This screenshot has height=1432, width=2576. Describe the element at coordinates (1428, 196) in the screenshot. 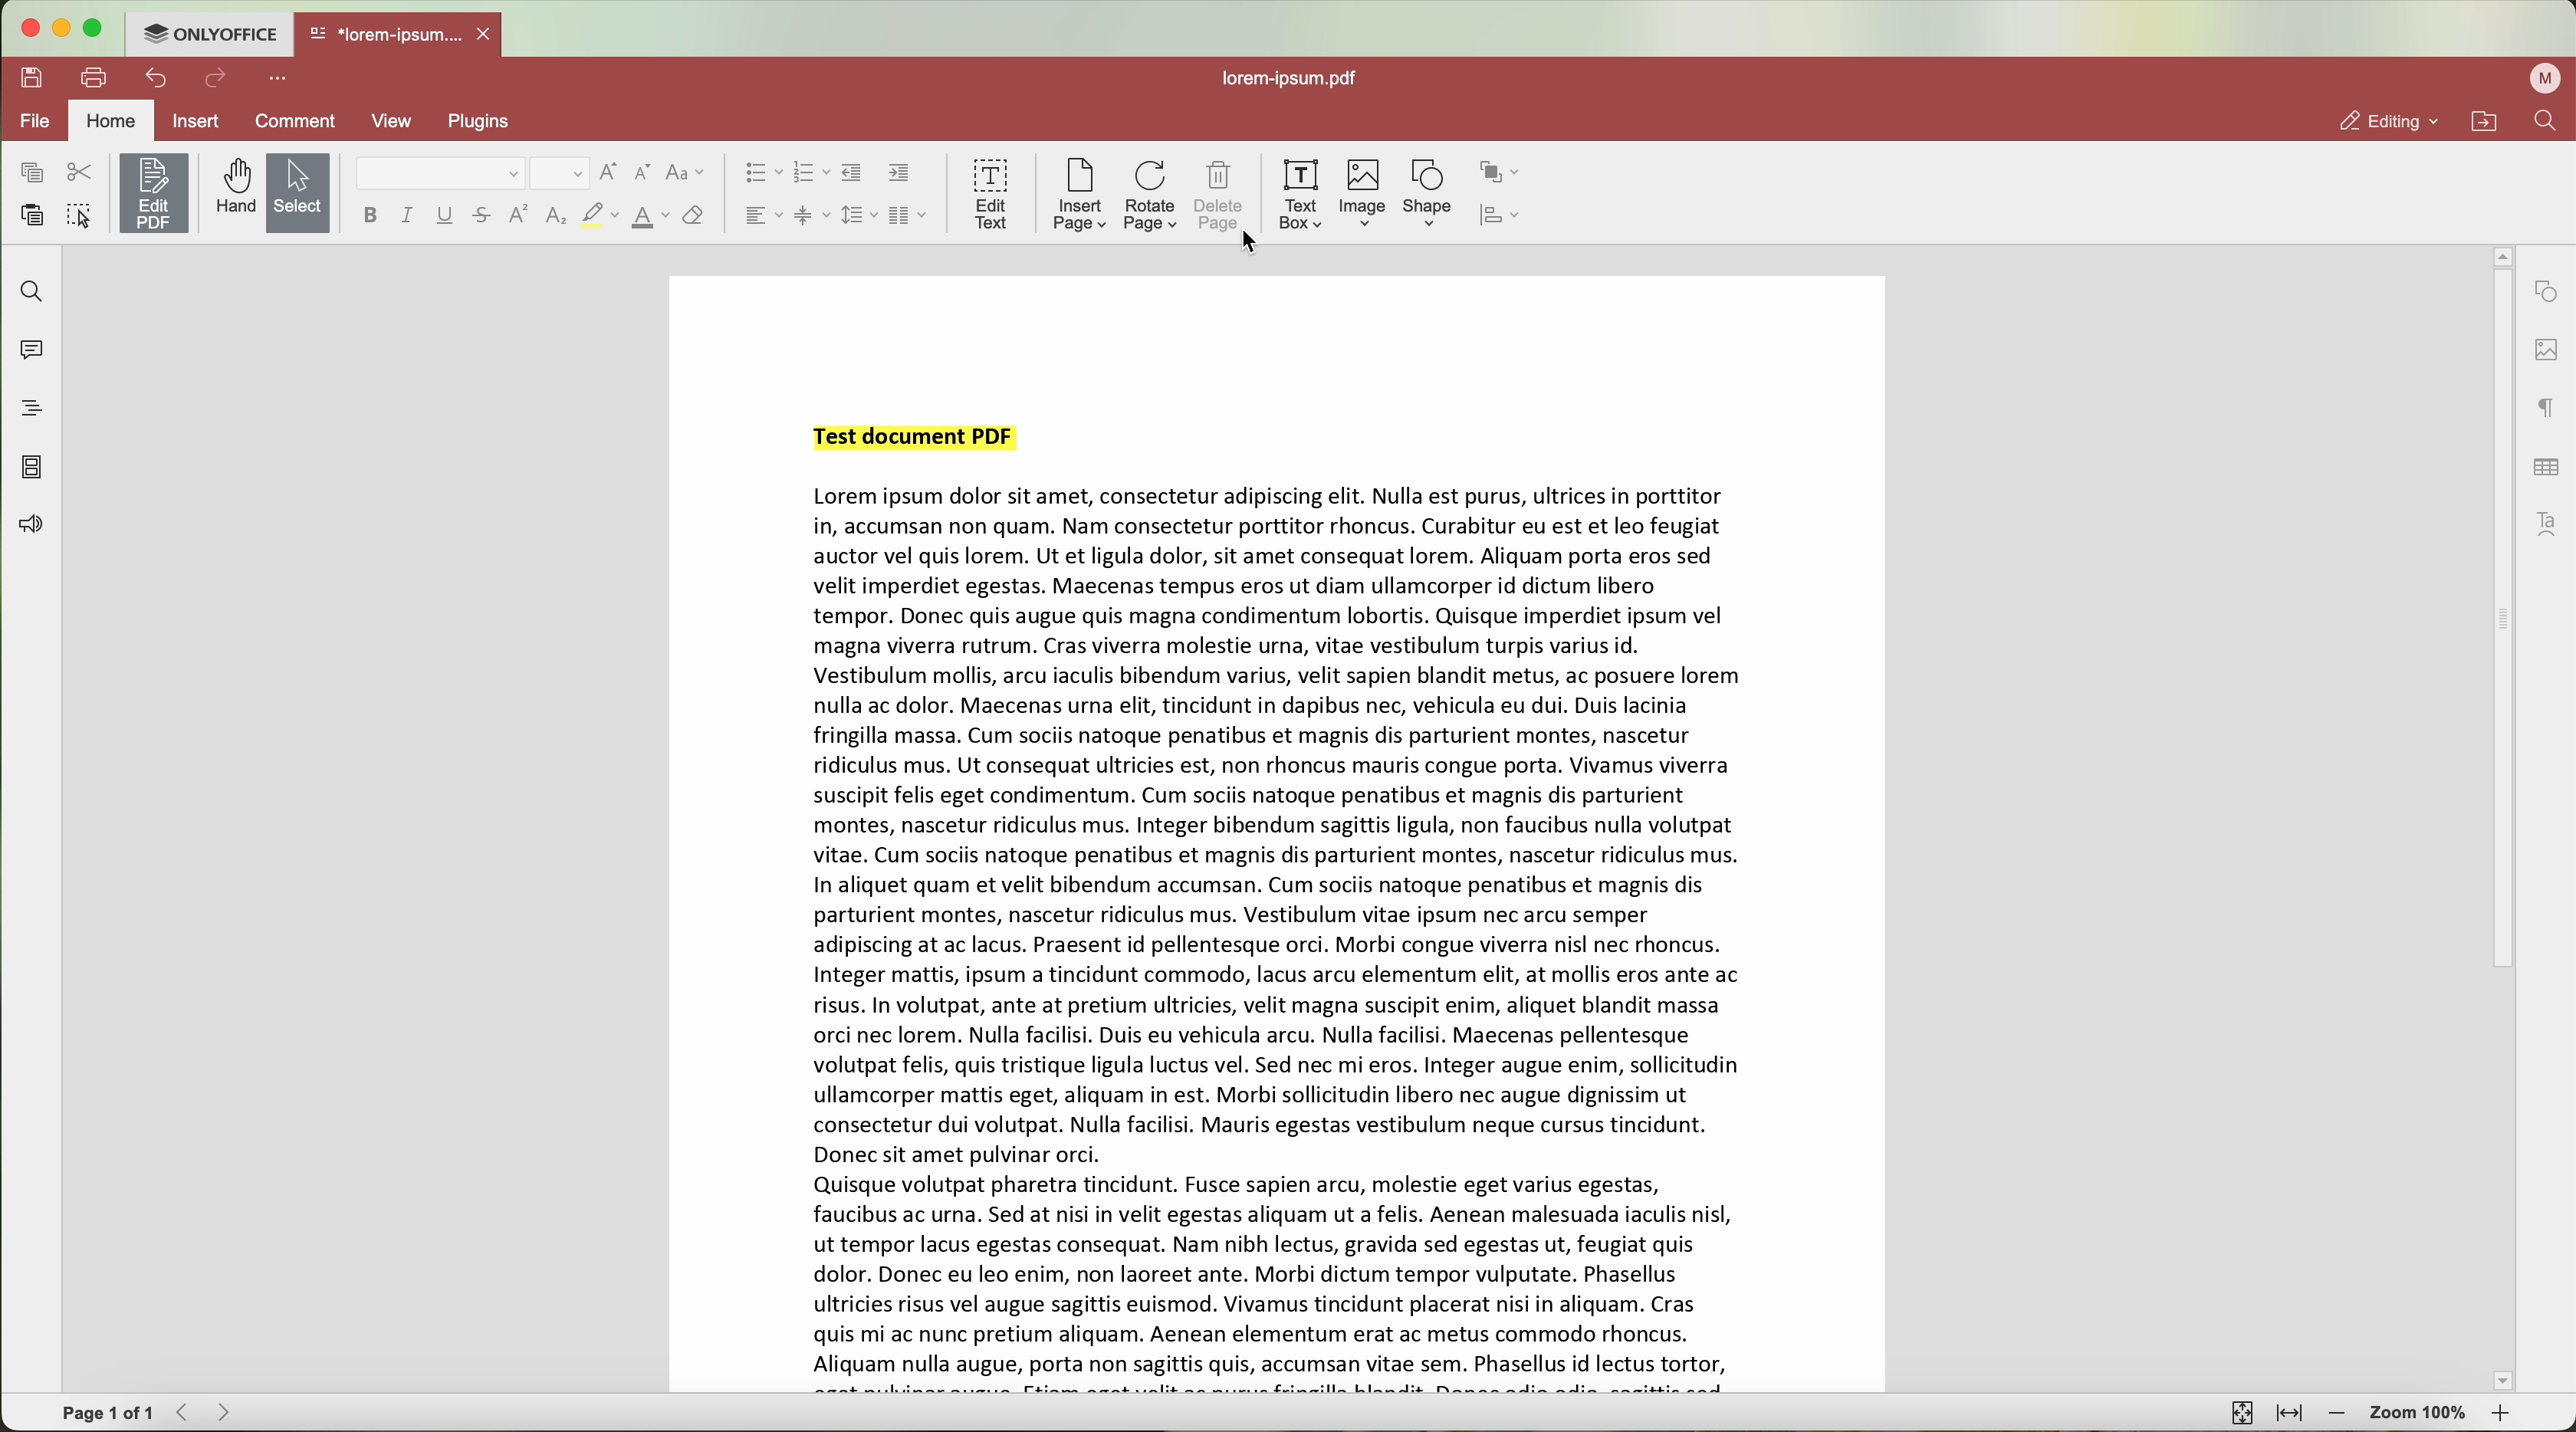

I see `shape` at that location.